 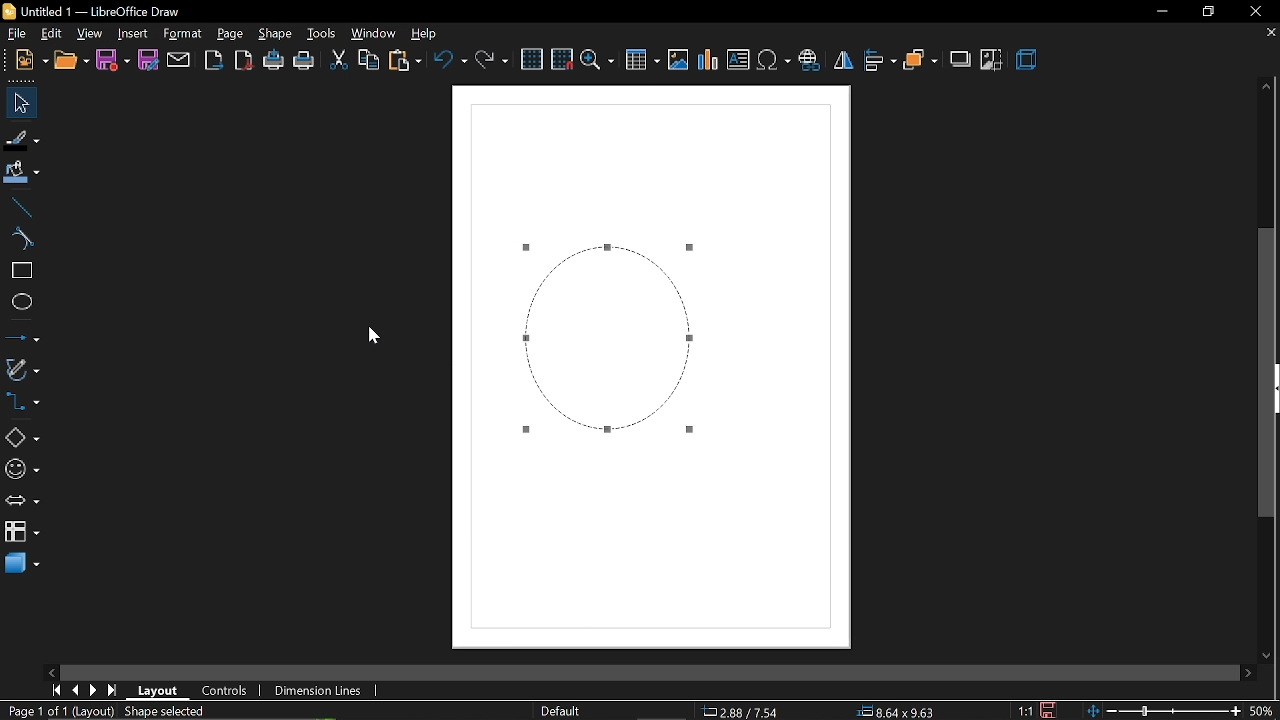 I want to click on move right, so click(x=1250, y=671).